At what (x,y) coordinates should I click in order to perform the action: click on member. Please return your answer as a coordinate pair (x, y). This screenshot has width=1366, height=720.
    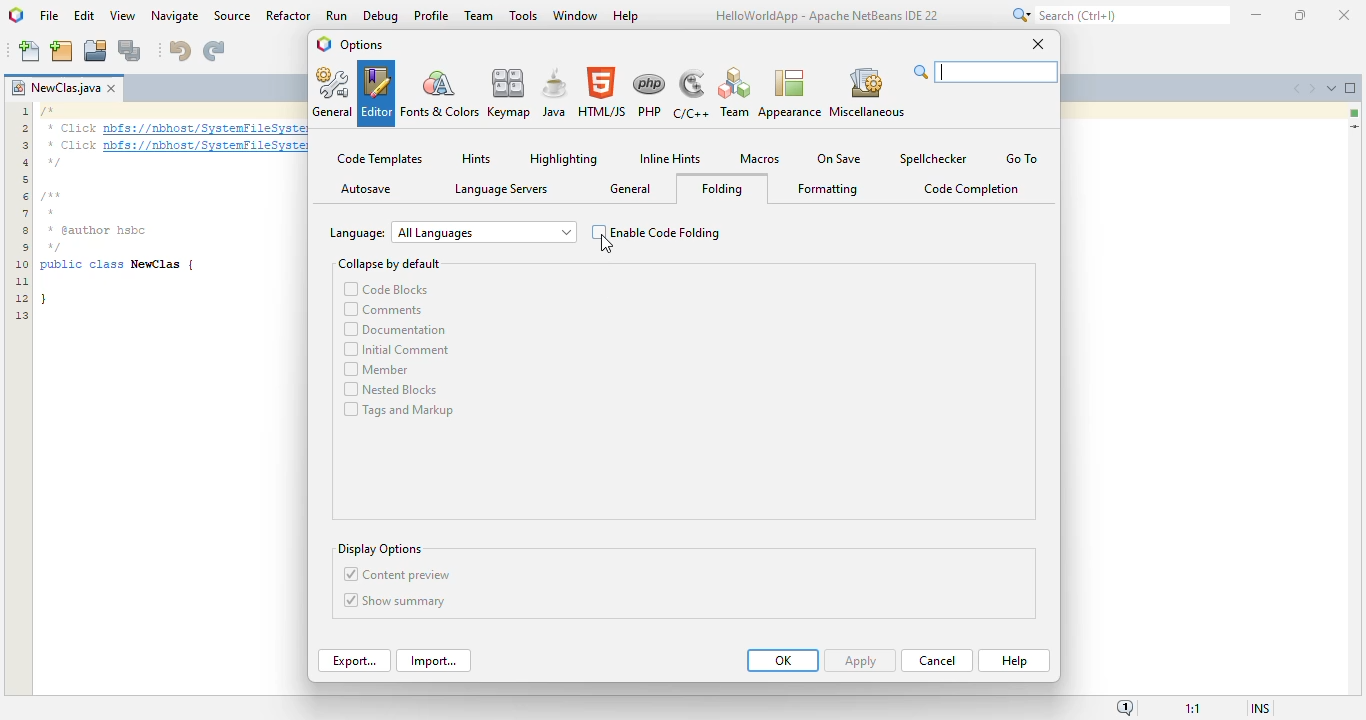
    Looking at the image, I should click on (376, 370).